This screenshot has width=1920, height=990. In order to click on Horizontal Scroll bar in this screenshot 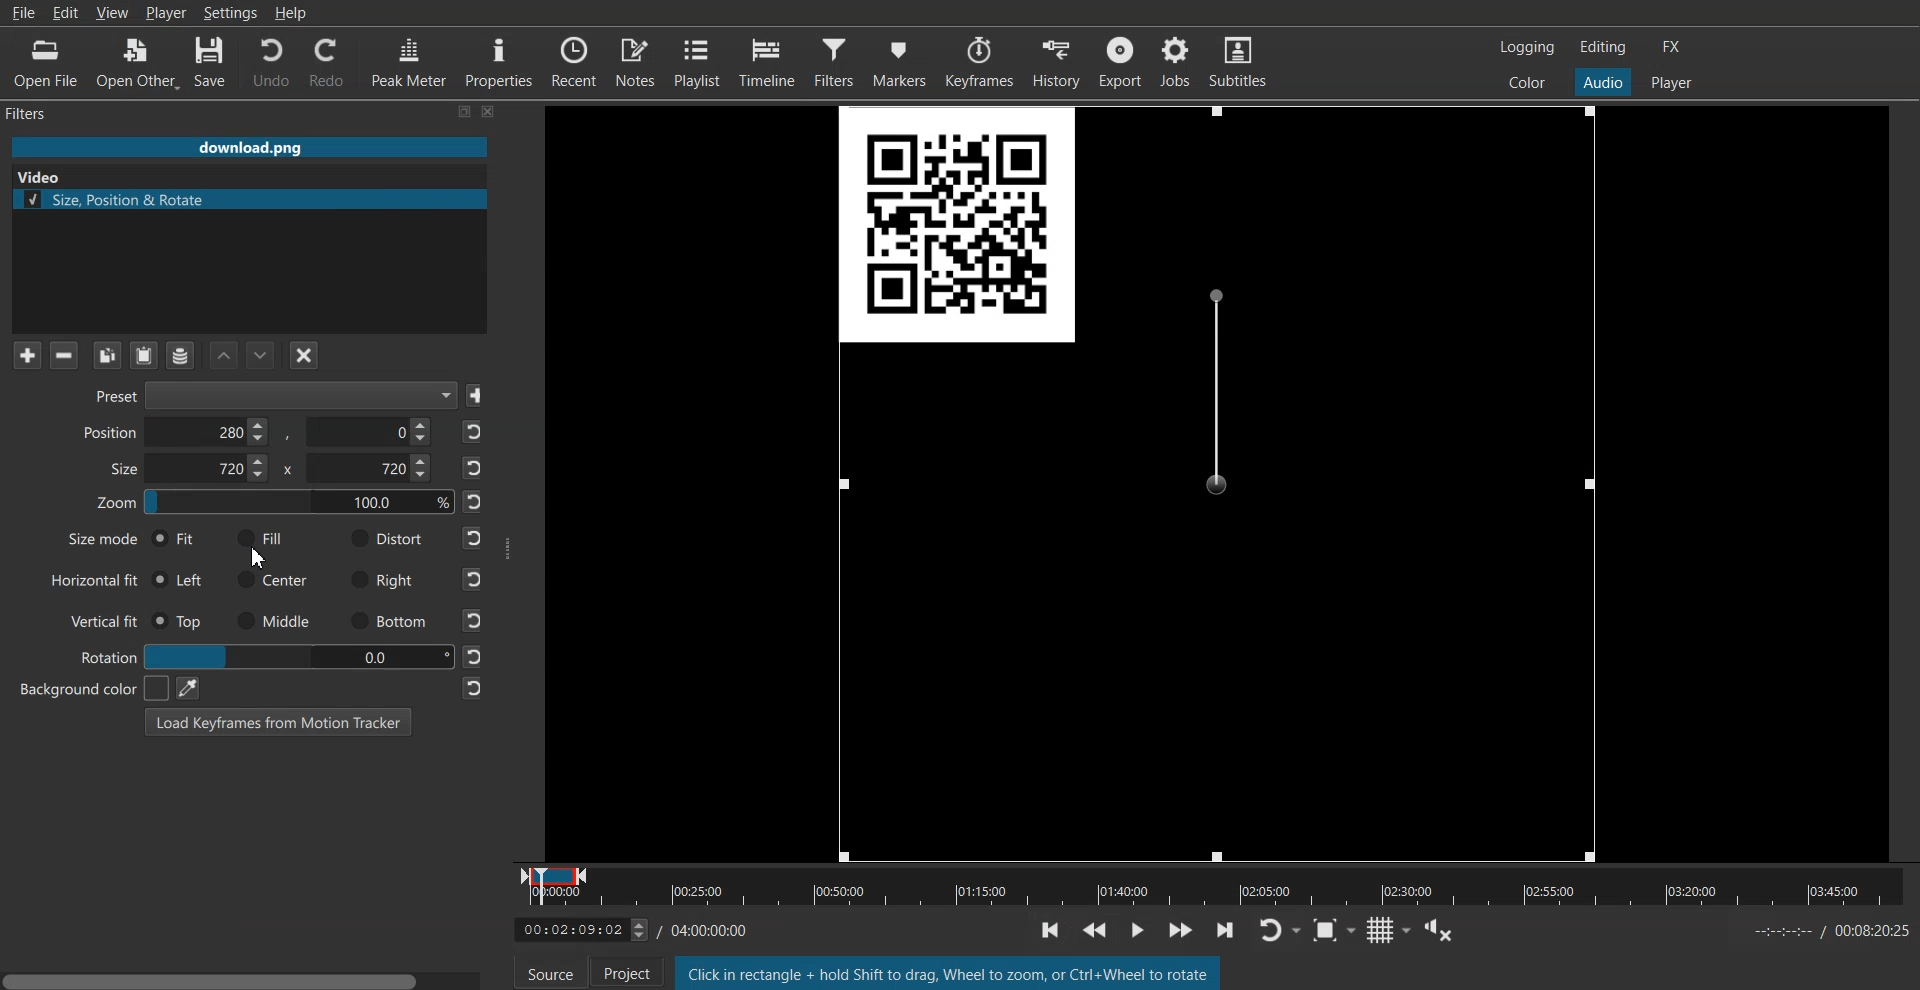, I will do `click(245, 976)`.